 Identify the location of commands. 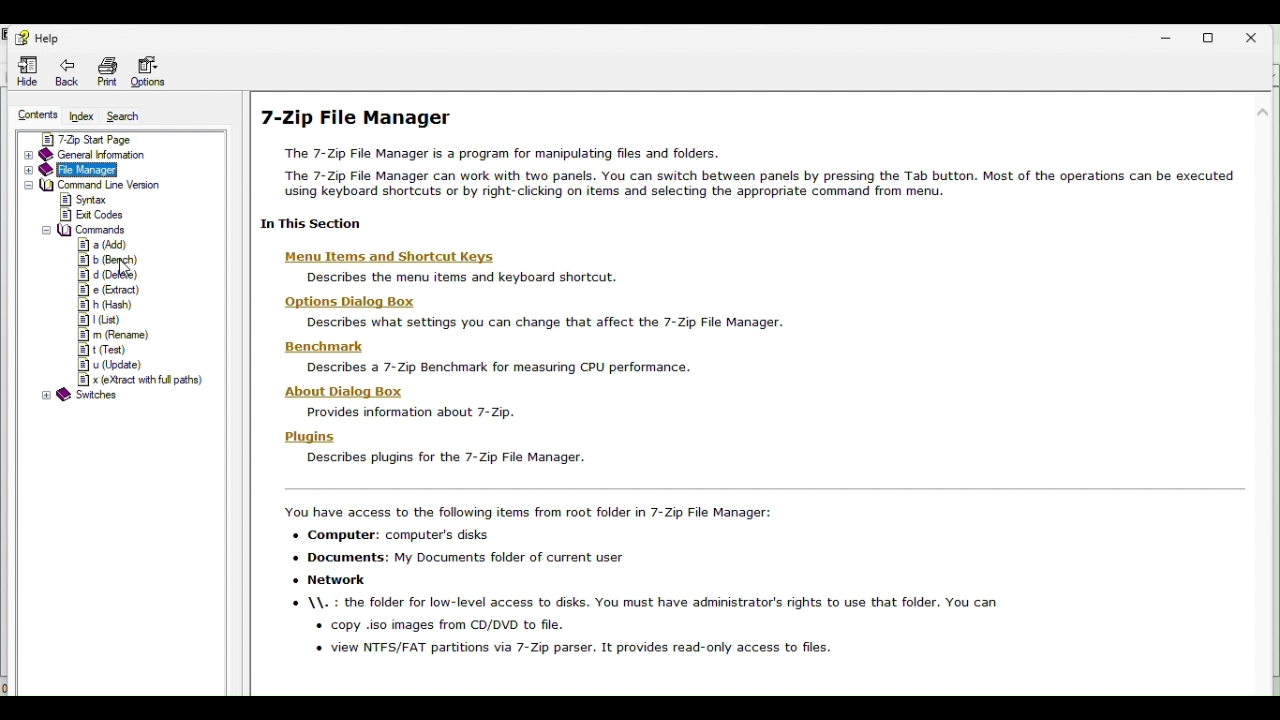
(84, 232).